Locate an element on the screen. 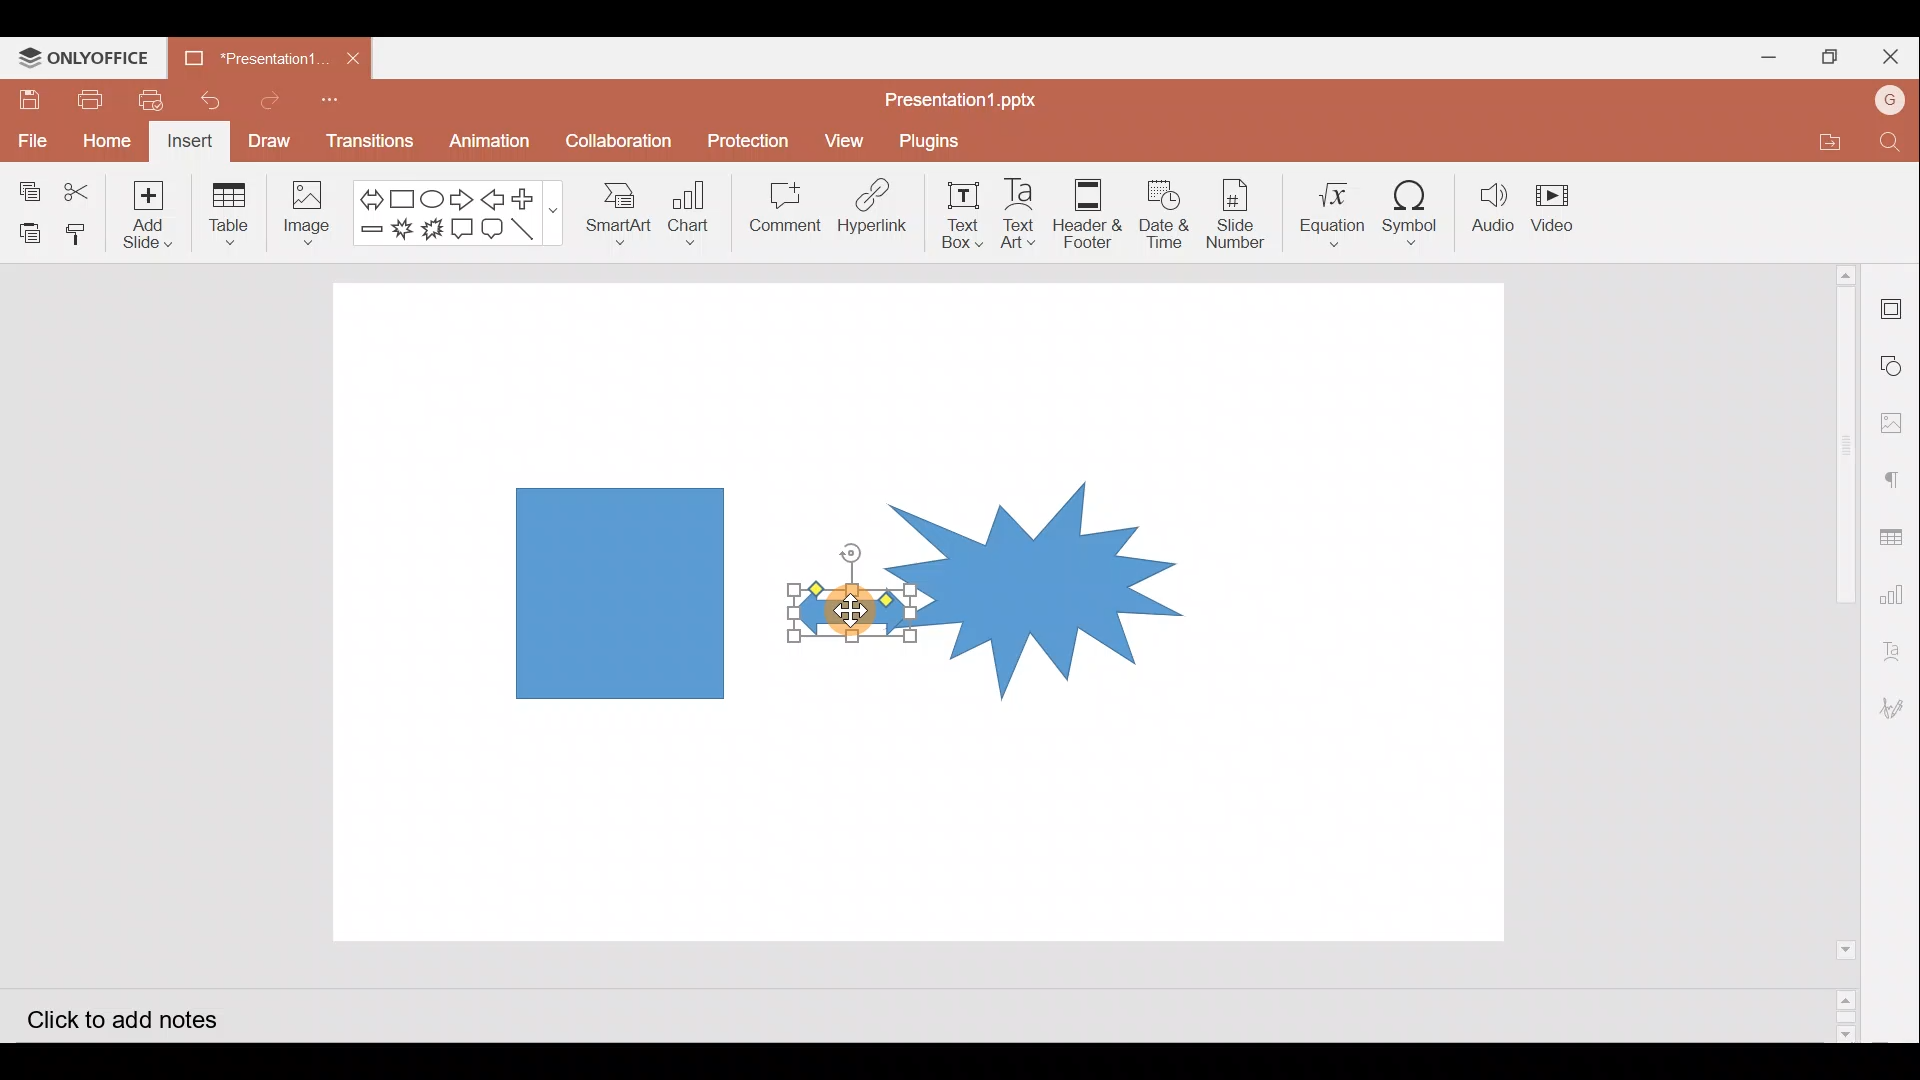  Transitions is located at coordinates (366, 142).